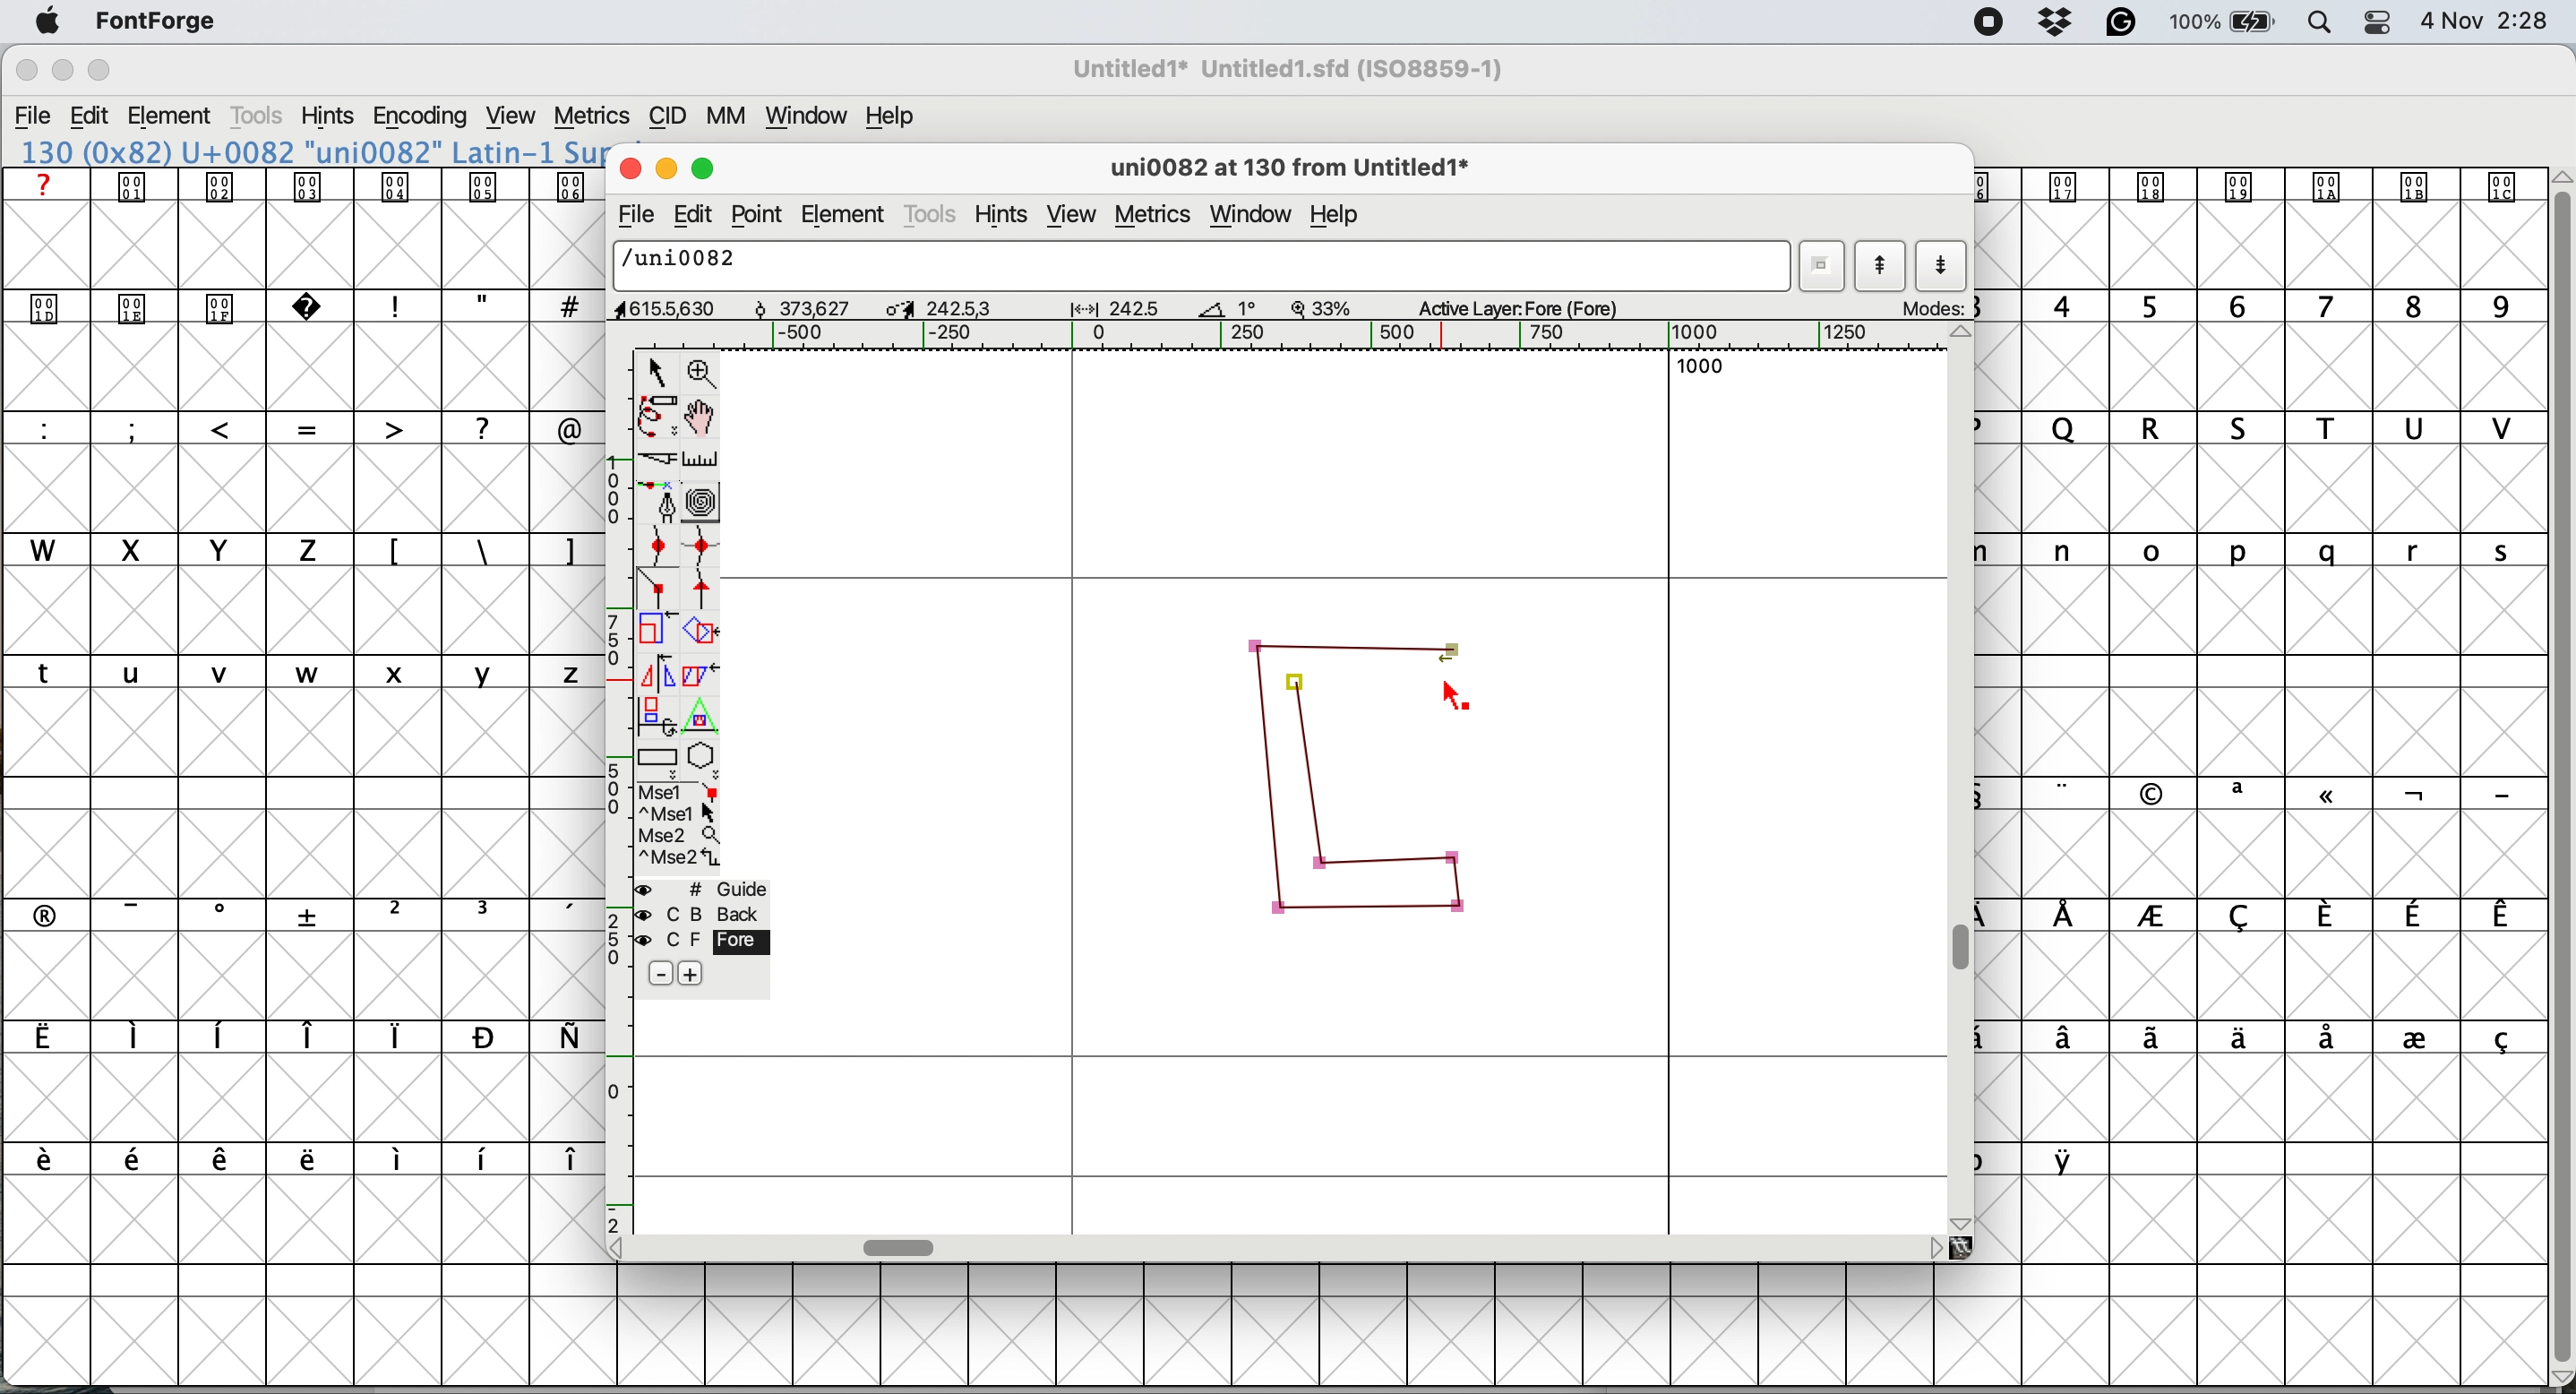 The image size is (2576, 1394). What do you see at coordinates (1963, 1221) in the screenshot?
I see `scroll button` at bounding box center [1963, 1221].